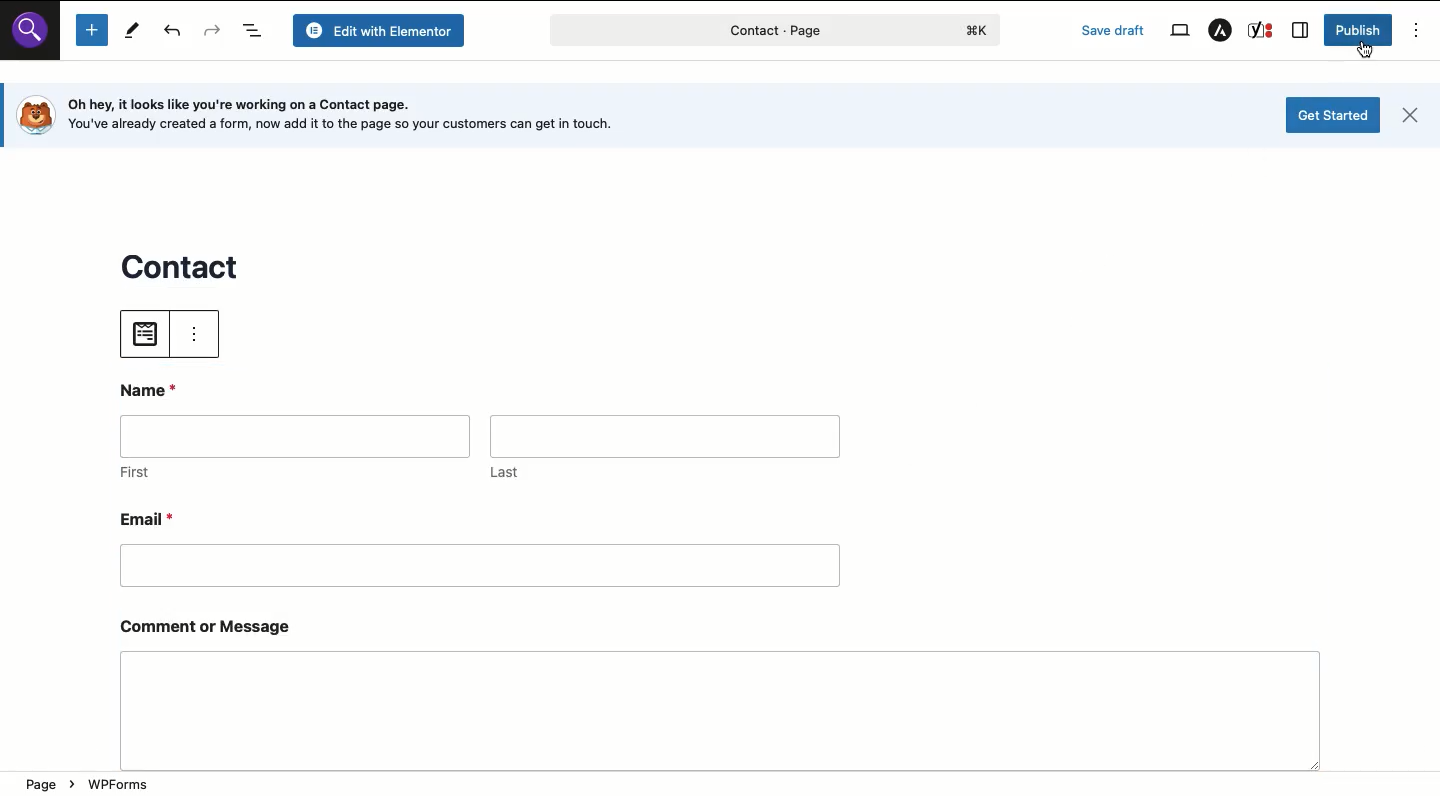  Describe the element at coordinates (90, 785) in the screenshot. I see `Page > WPForms` at that location.